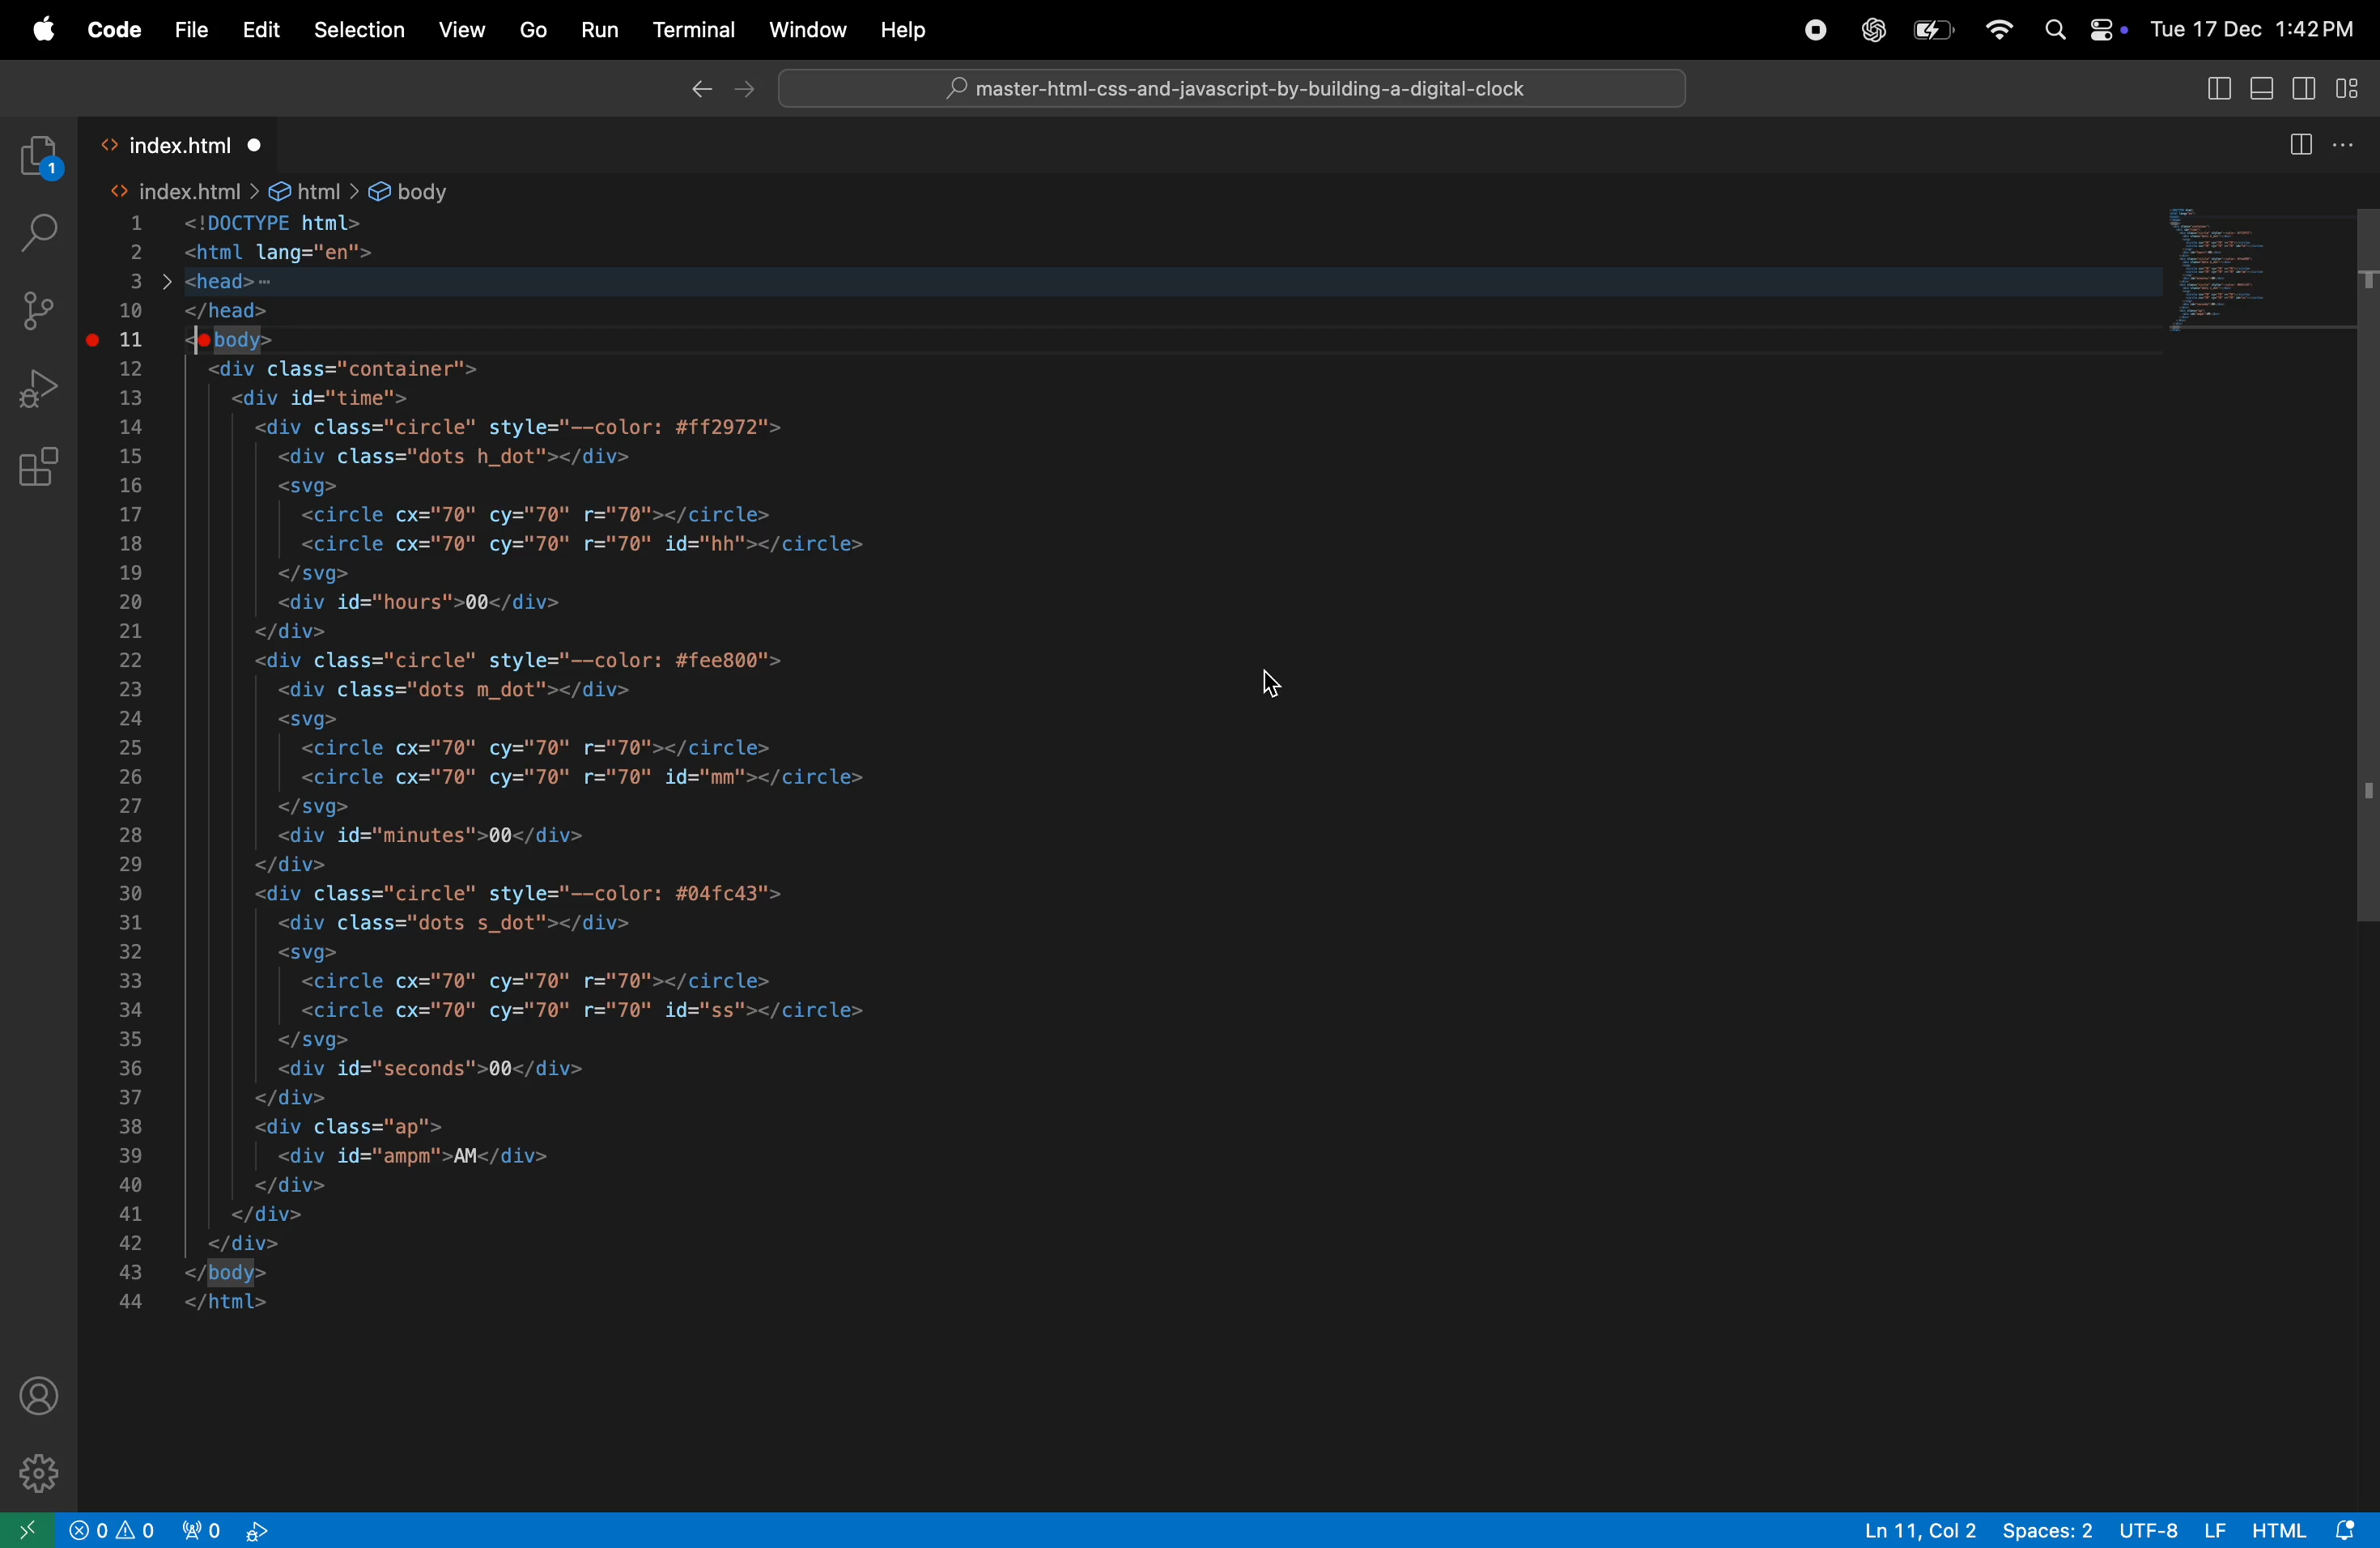 Image resolution: width=2380 pixels, height=1548 pixels. What do you see at coordinates (45, 31) in the screenshot?
I see `apple menu` at bounding box center [45, 31].